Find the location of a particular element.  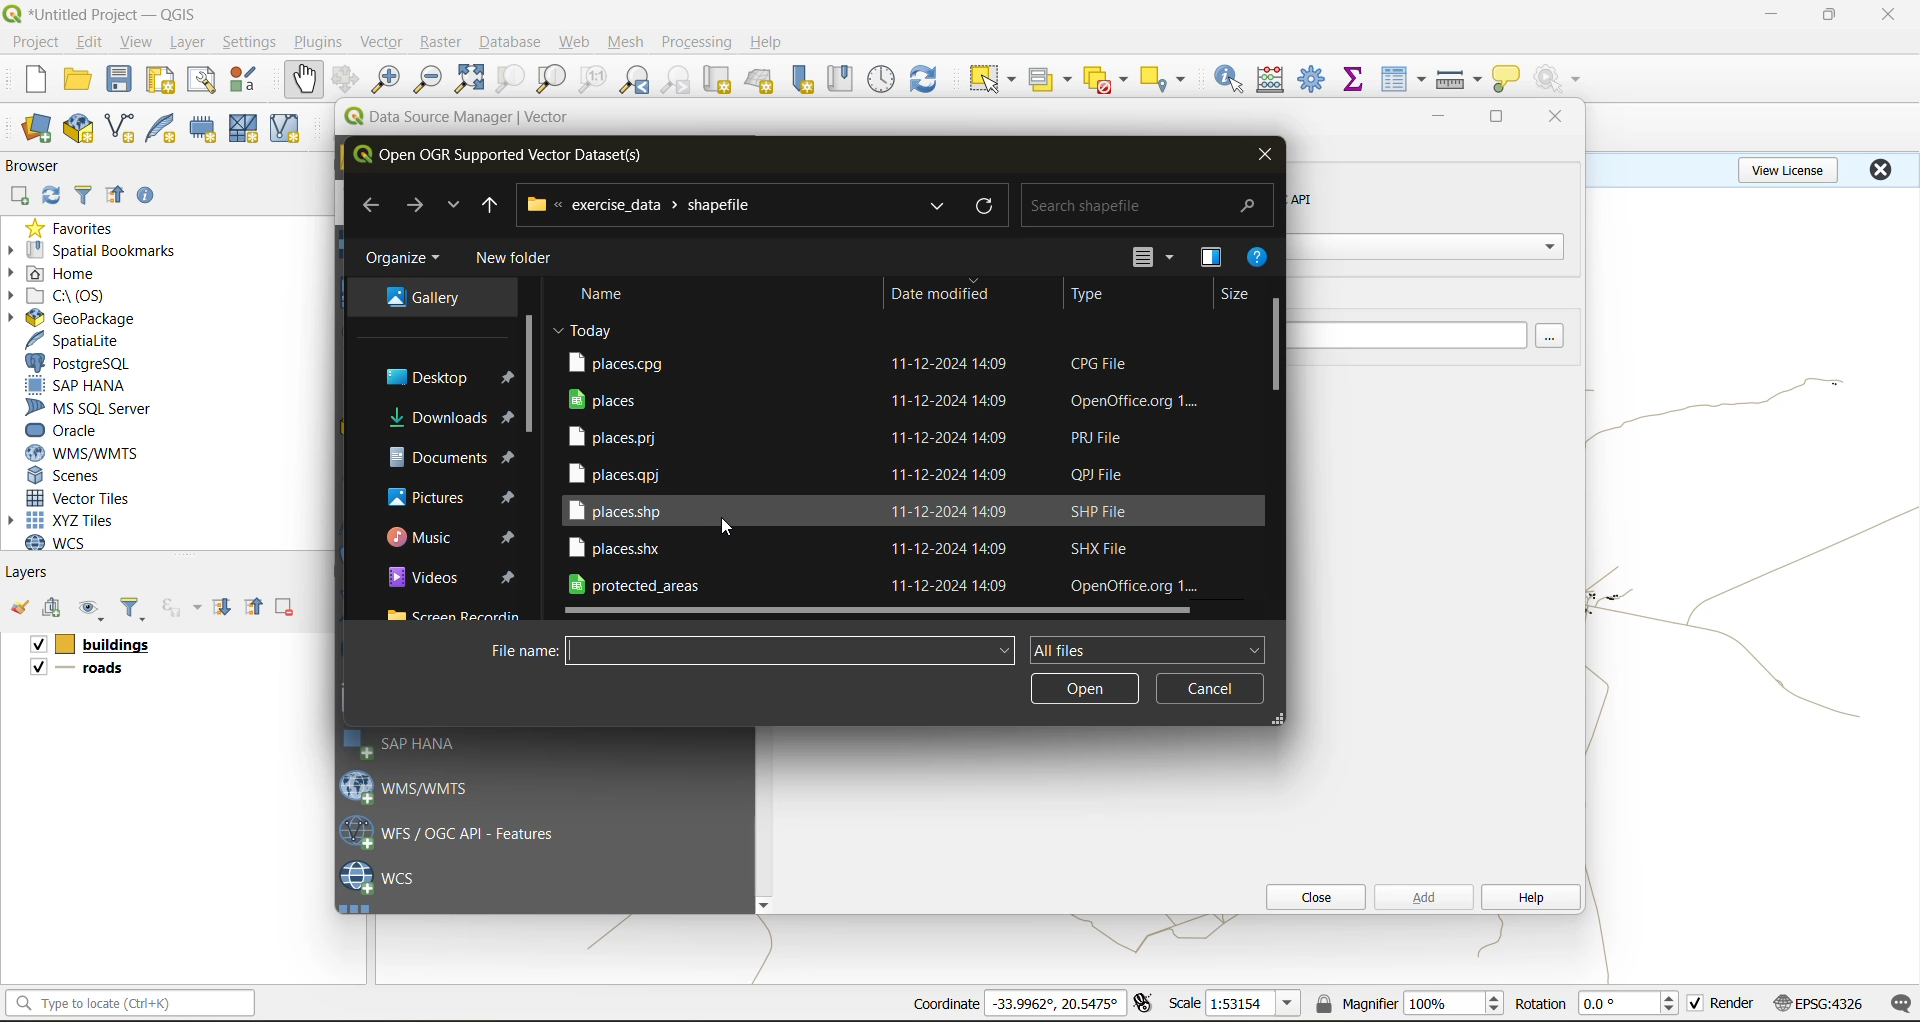

coordinates is located at coordinates (945, 1004).